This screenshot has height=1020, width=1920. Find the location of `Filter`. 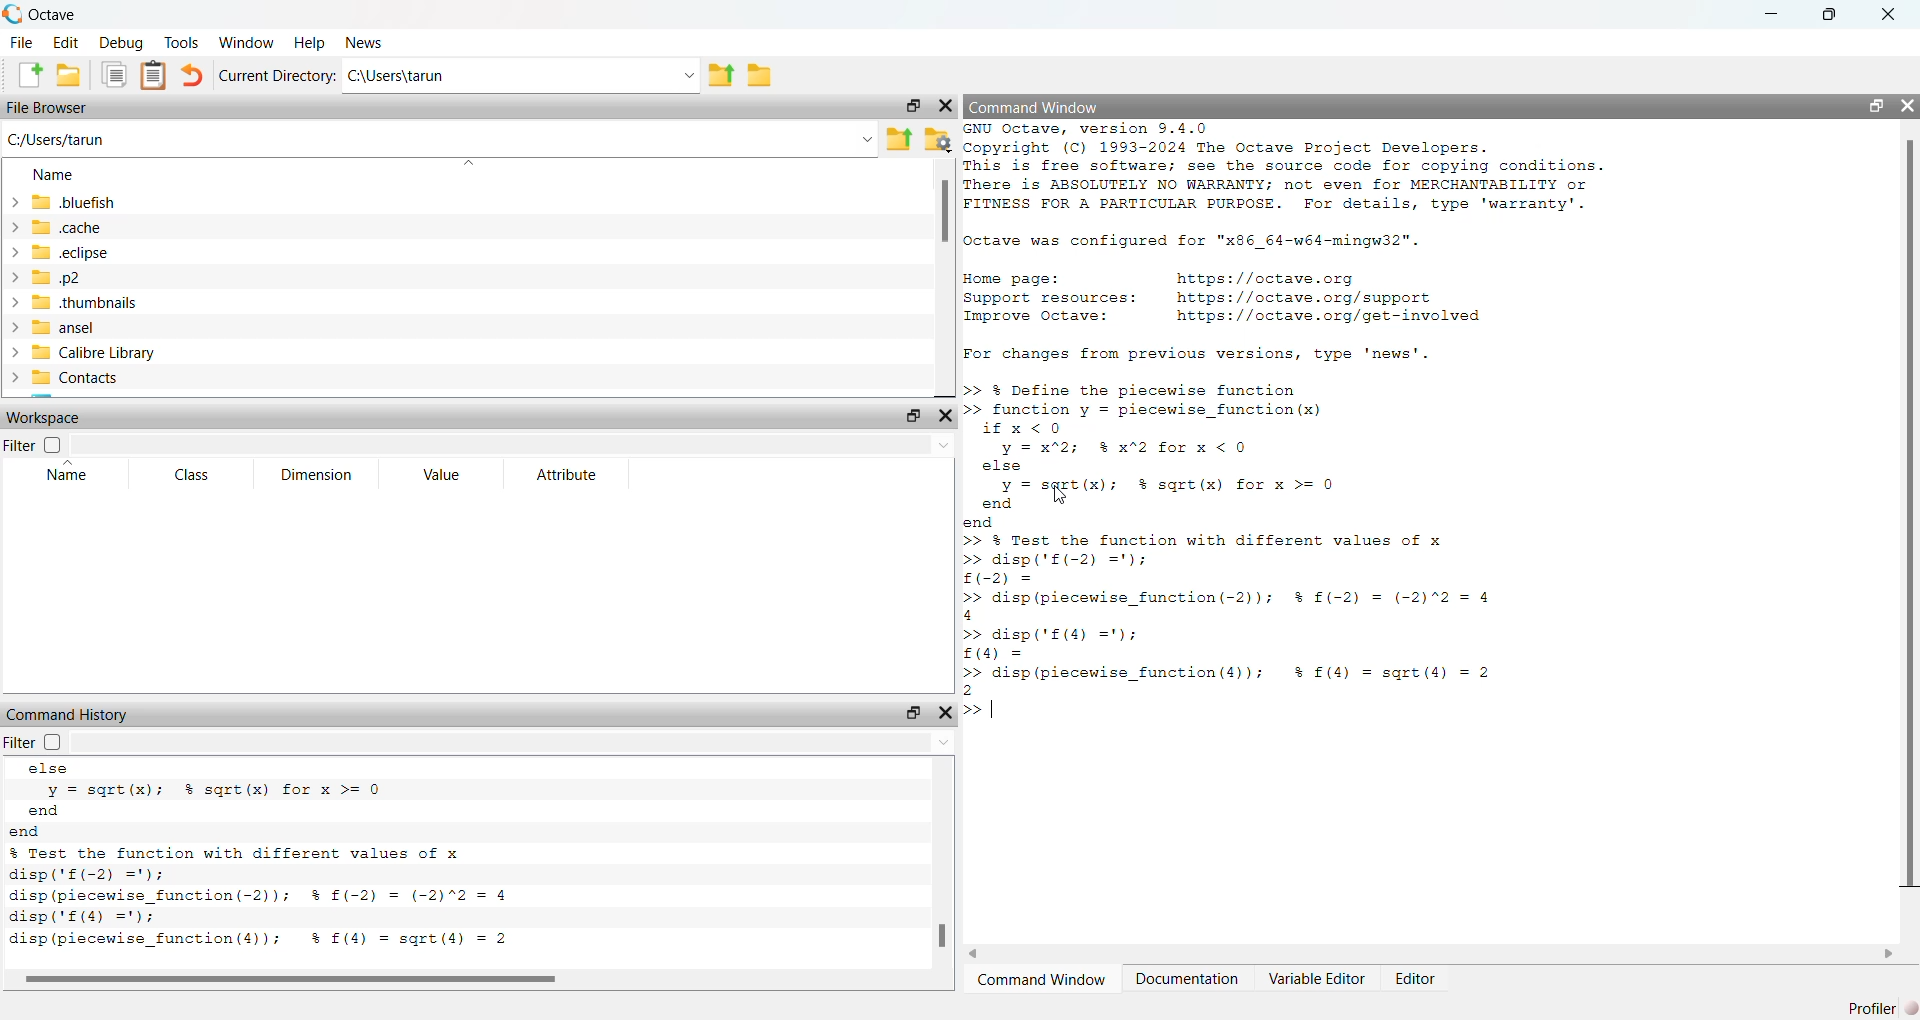

Filter is located at coordinates (34, 446).